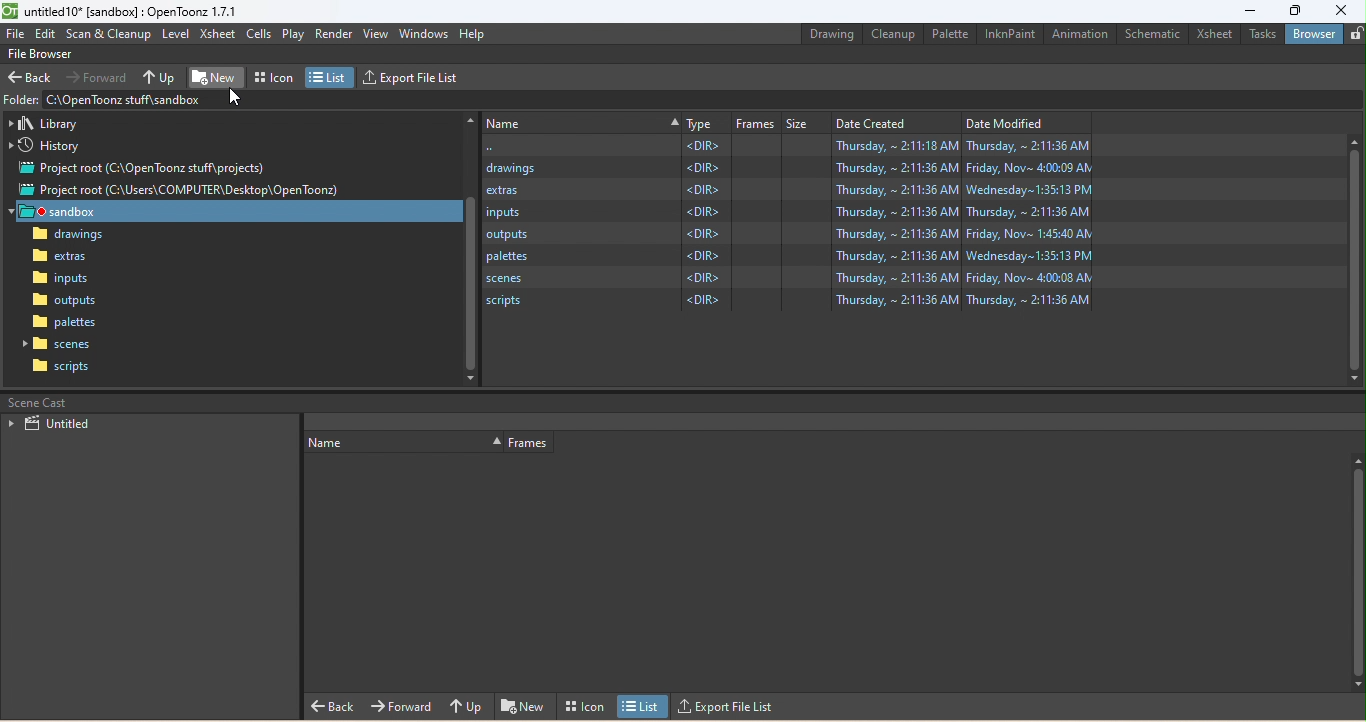 Image resolution: width=1366 pixels, height=722 pixels. What do you see at coordinates (64, 322) in the screenshot?
I see `palettes` at bounding box center [64, 322].